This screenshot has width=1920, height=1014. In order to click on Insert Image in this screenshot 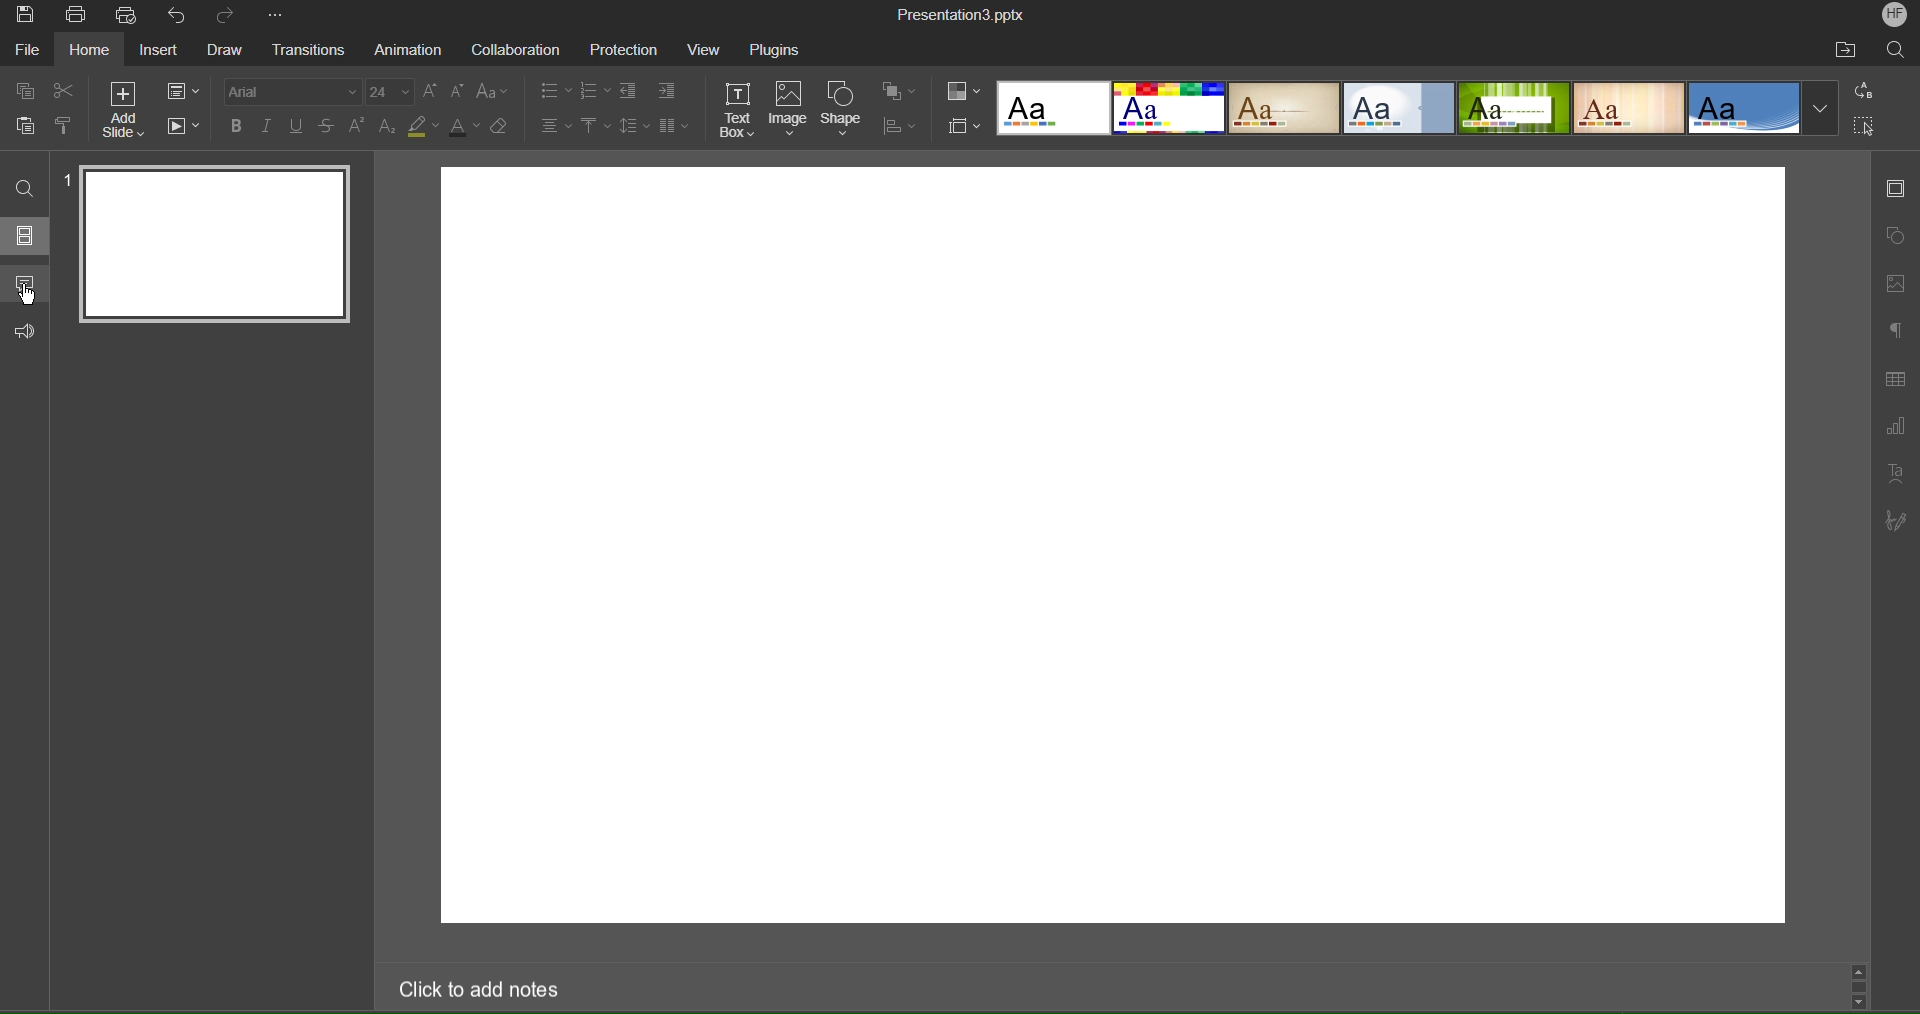, I will do `click(1896, 286)`.